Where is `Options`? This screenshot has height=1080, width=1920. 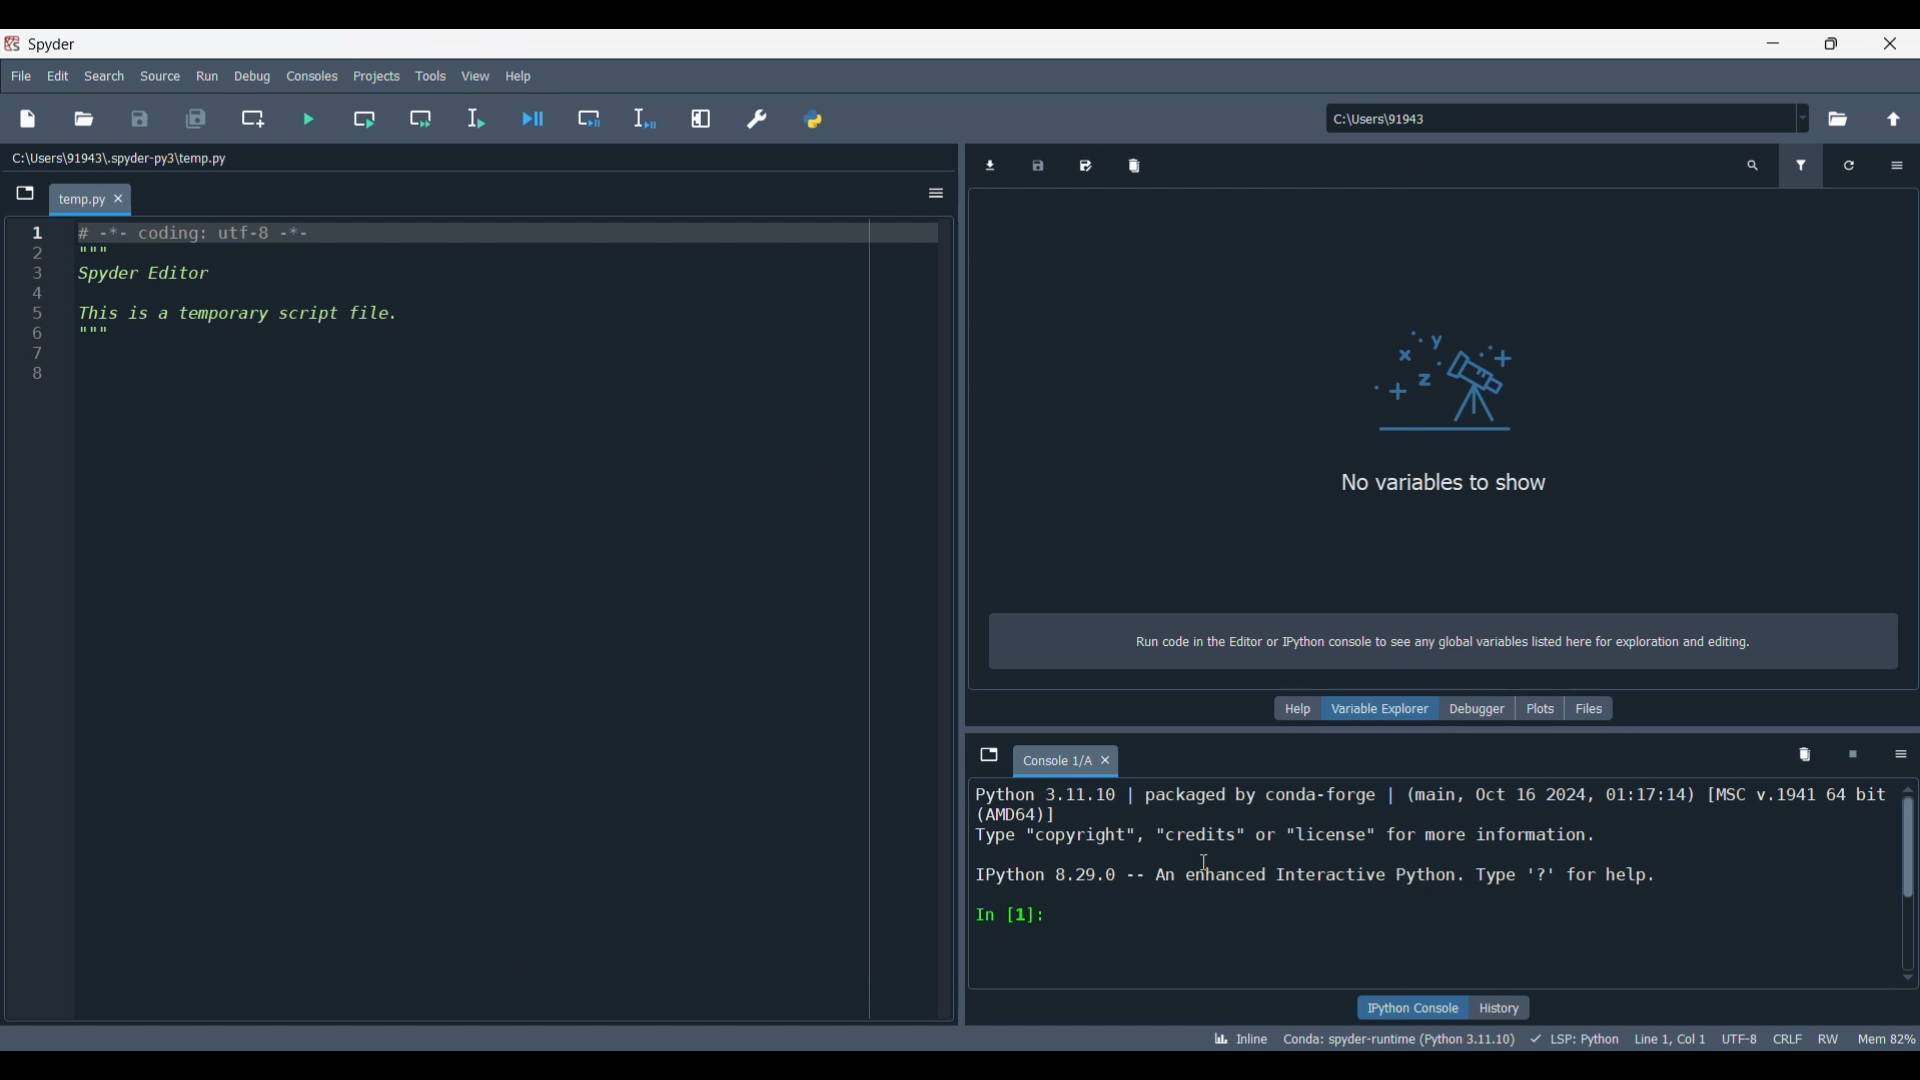 Options is located at coordinates (936, 193).